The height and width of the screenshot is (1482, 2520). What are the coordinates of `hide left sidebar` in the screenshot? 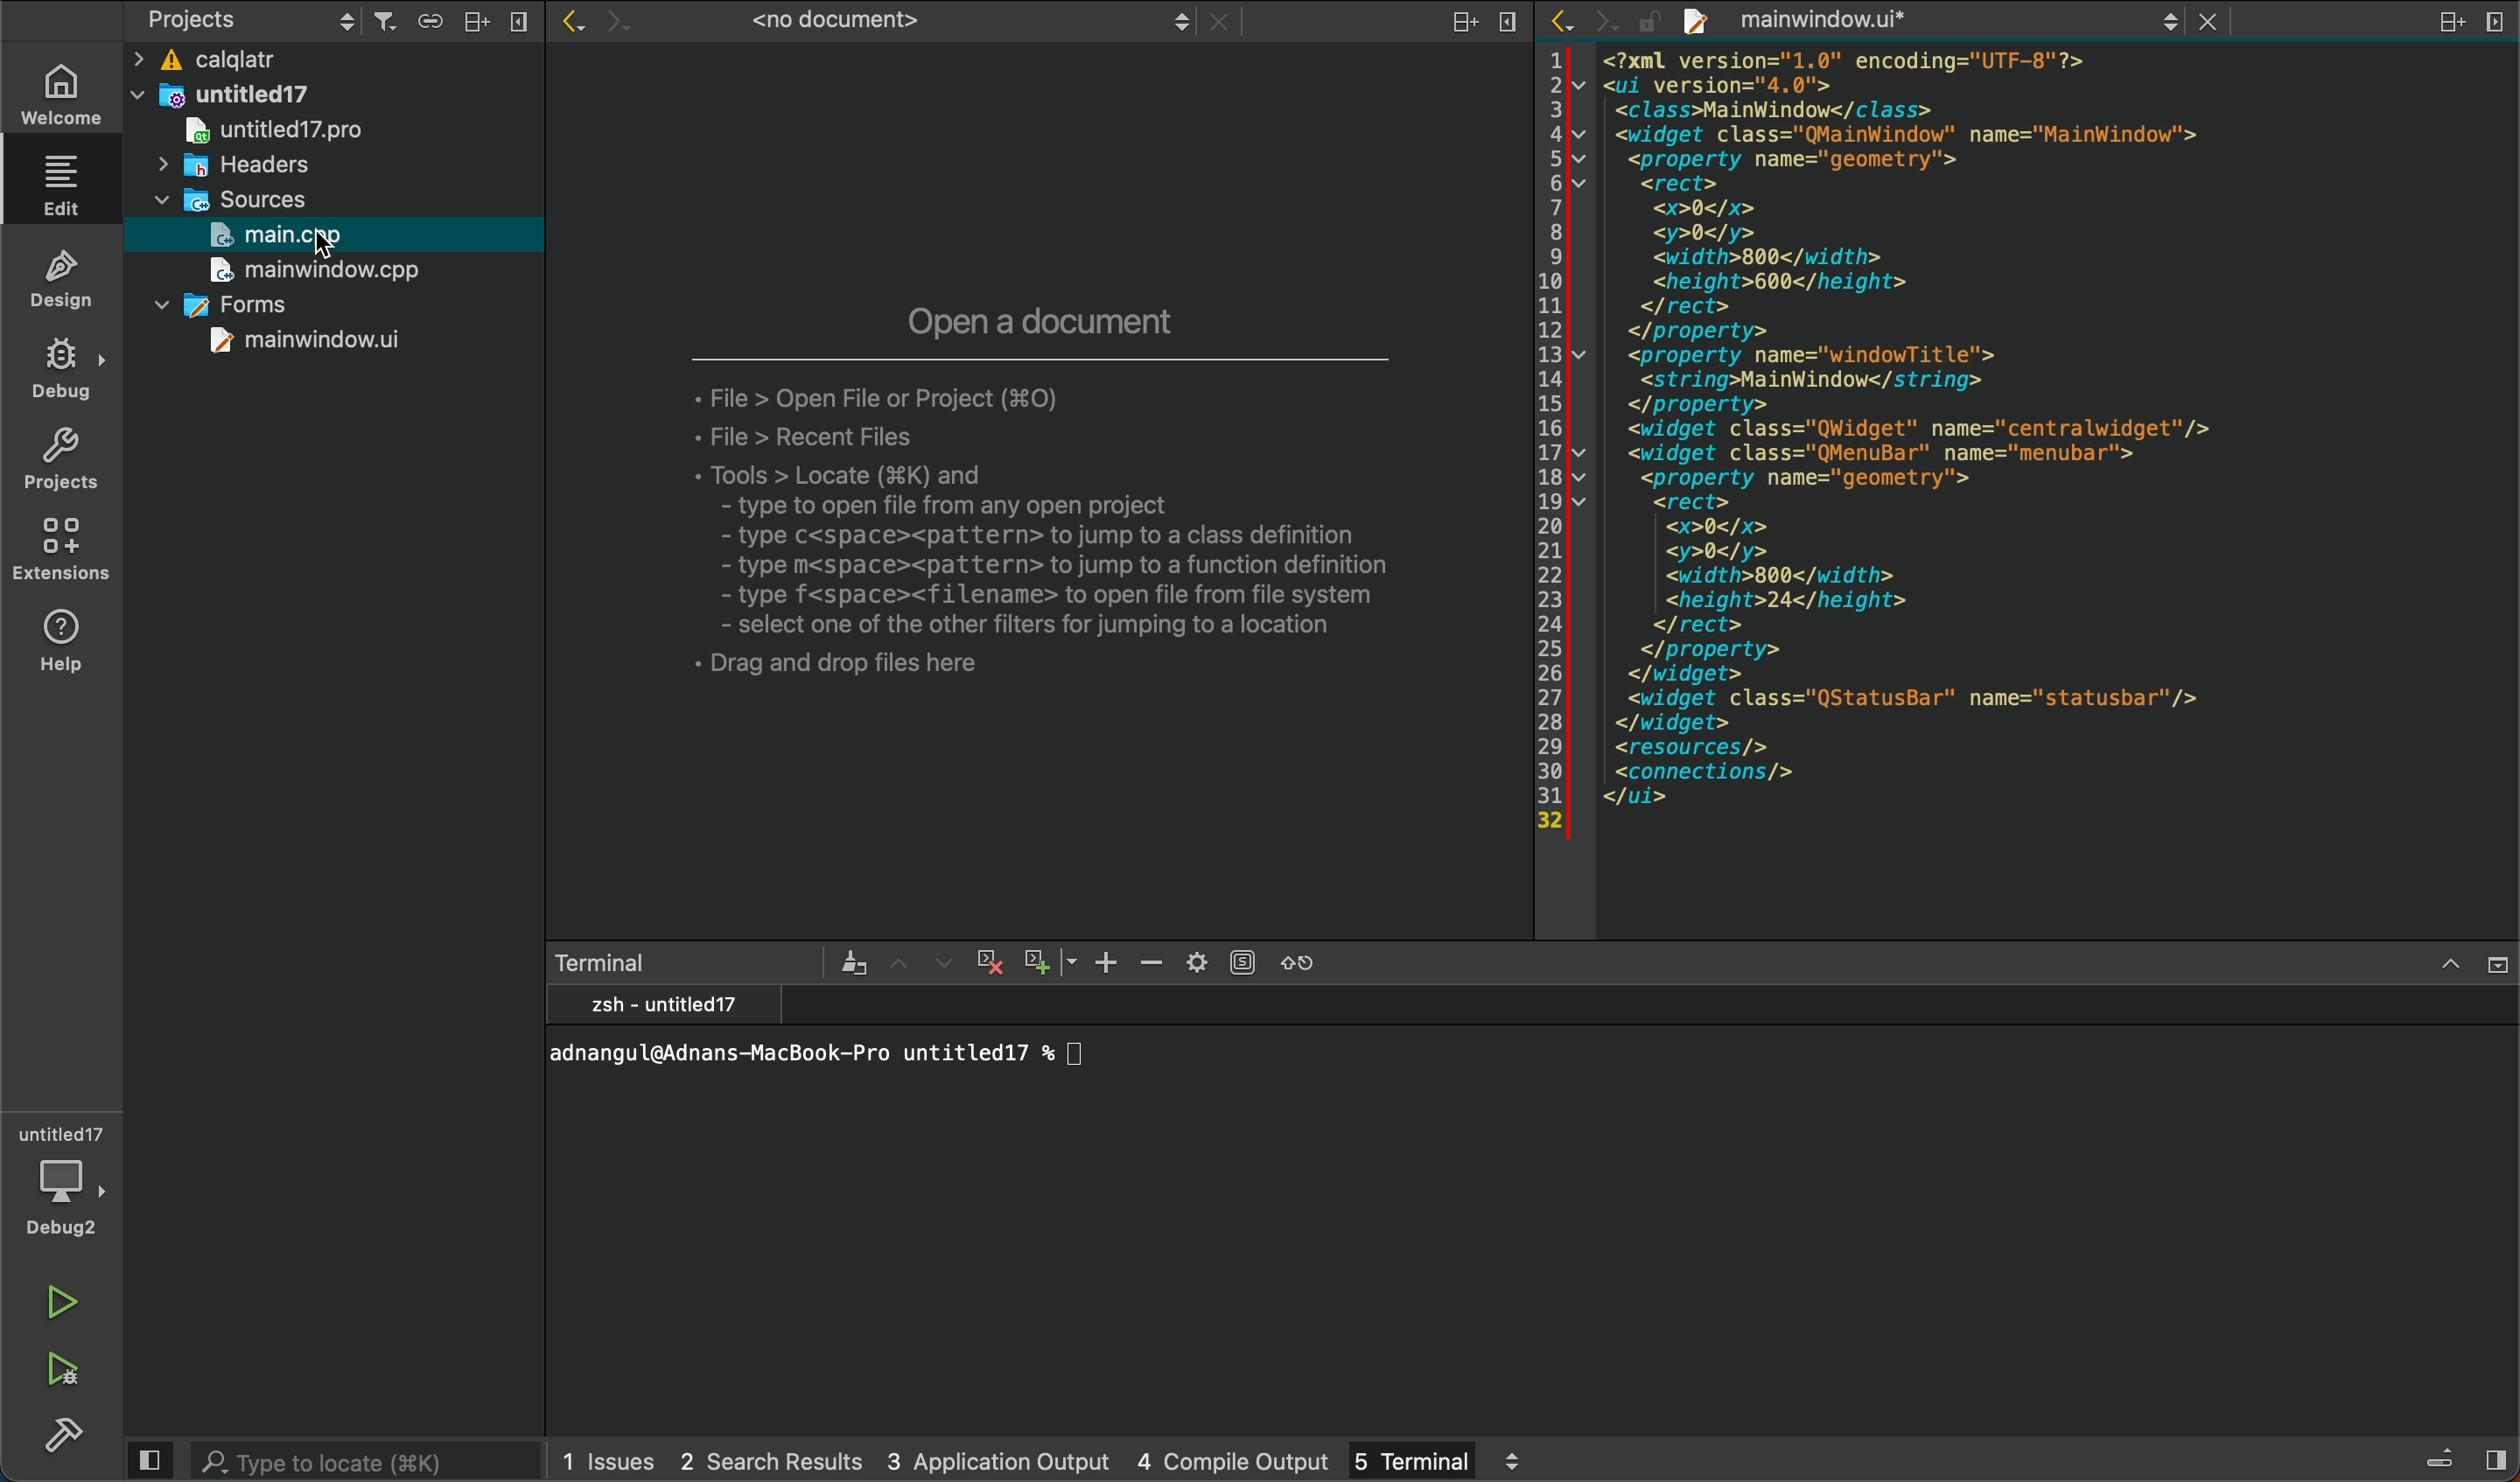 It's located at (148, 1460).